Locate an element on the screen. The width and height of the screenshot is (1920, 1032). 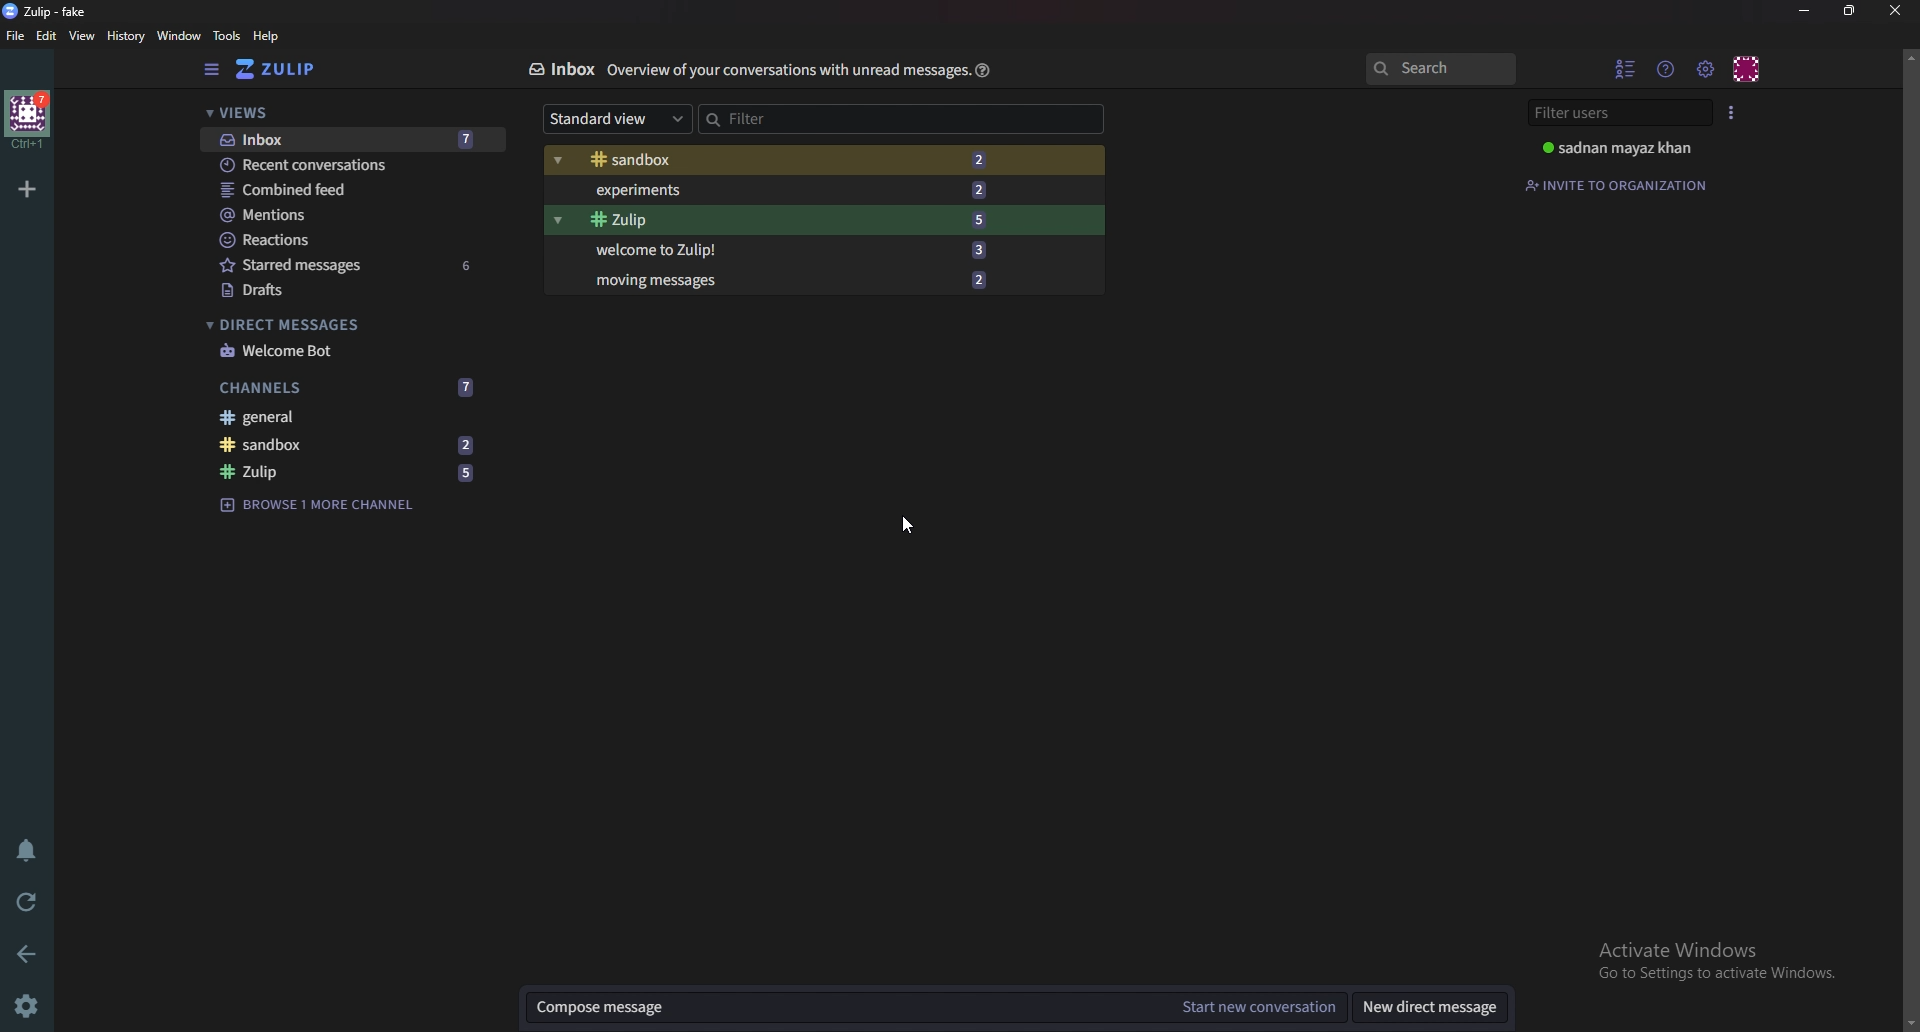
Reload is located at coordinates (30, 900).